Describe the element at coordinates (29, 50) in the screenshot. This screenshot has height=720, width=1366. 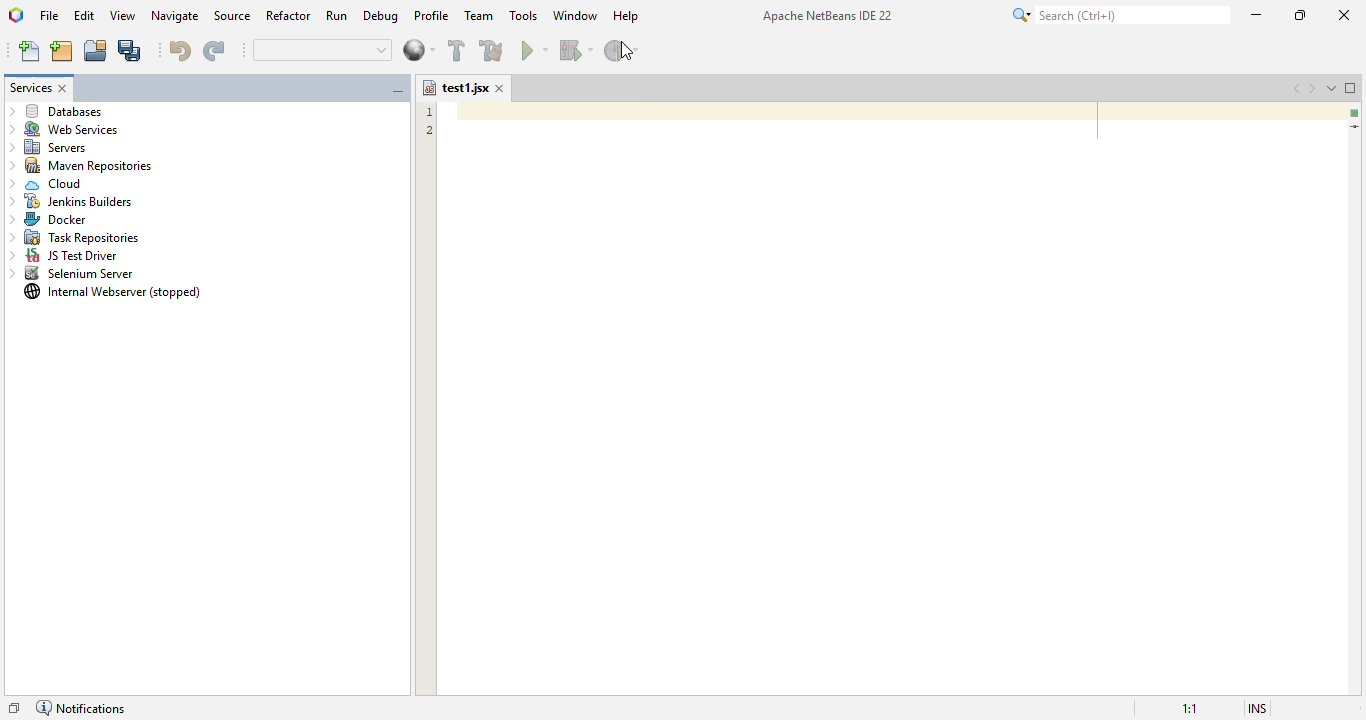
I see `new file` at that location.